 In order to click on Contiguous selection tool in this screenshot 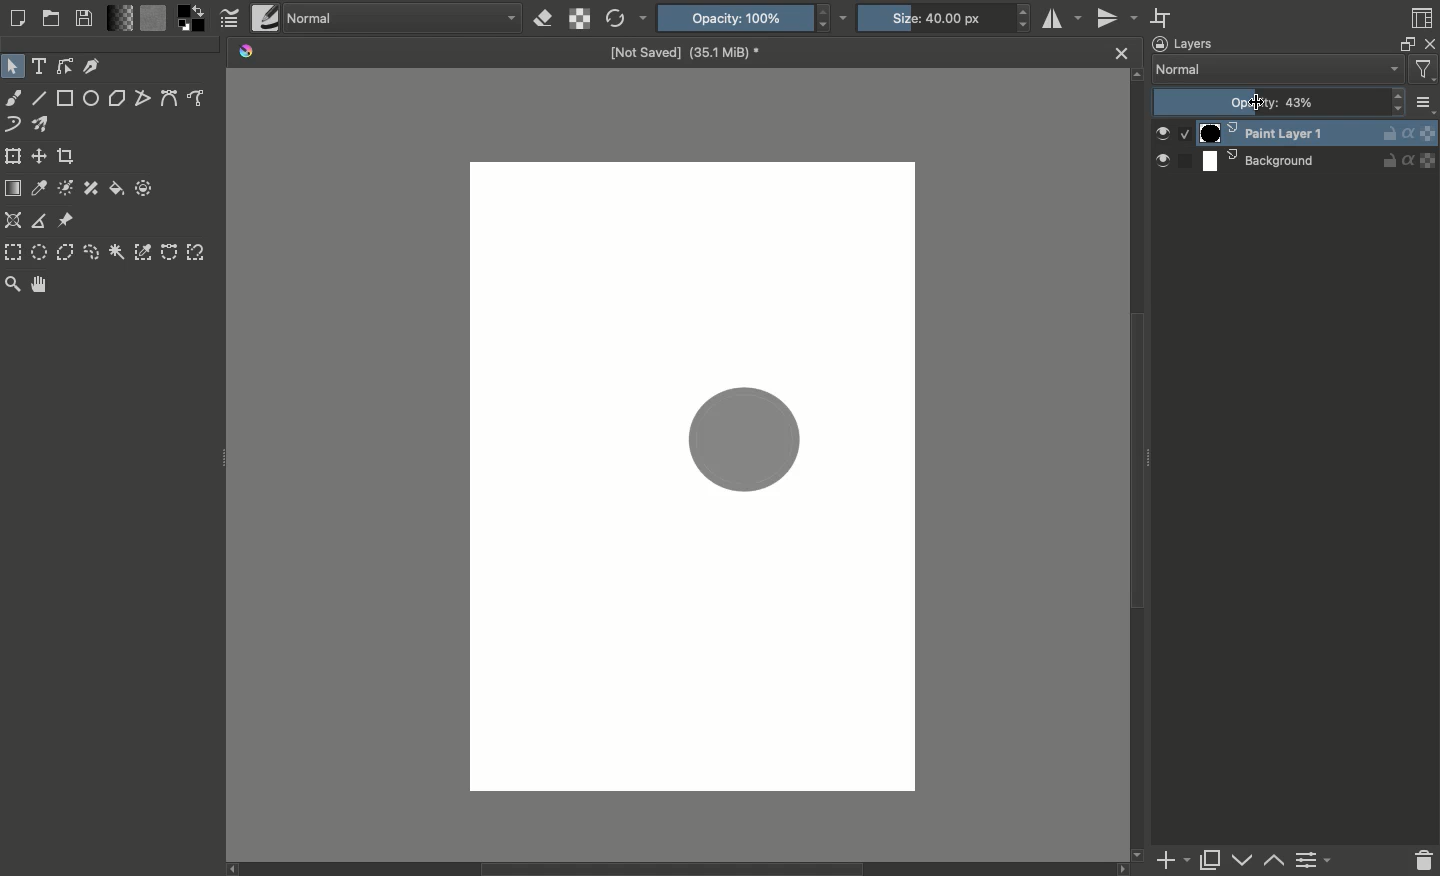, I will do `click(115, 252)`.